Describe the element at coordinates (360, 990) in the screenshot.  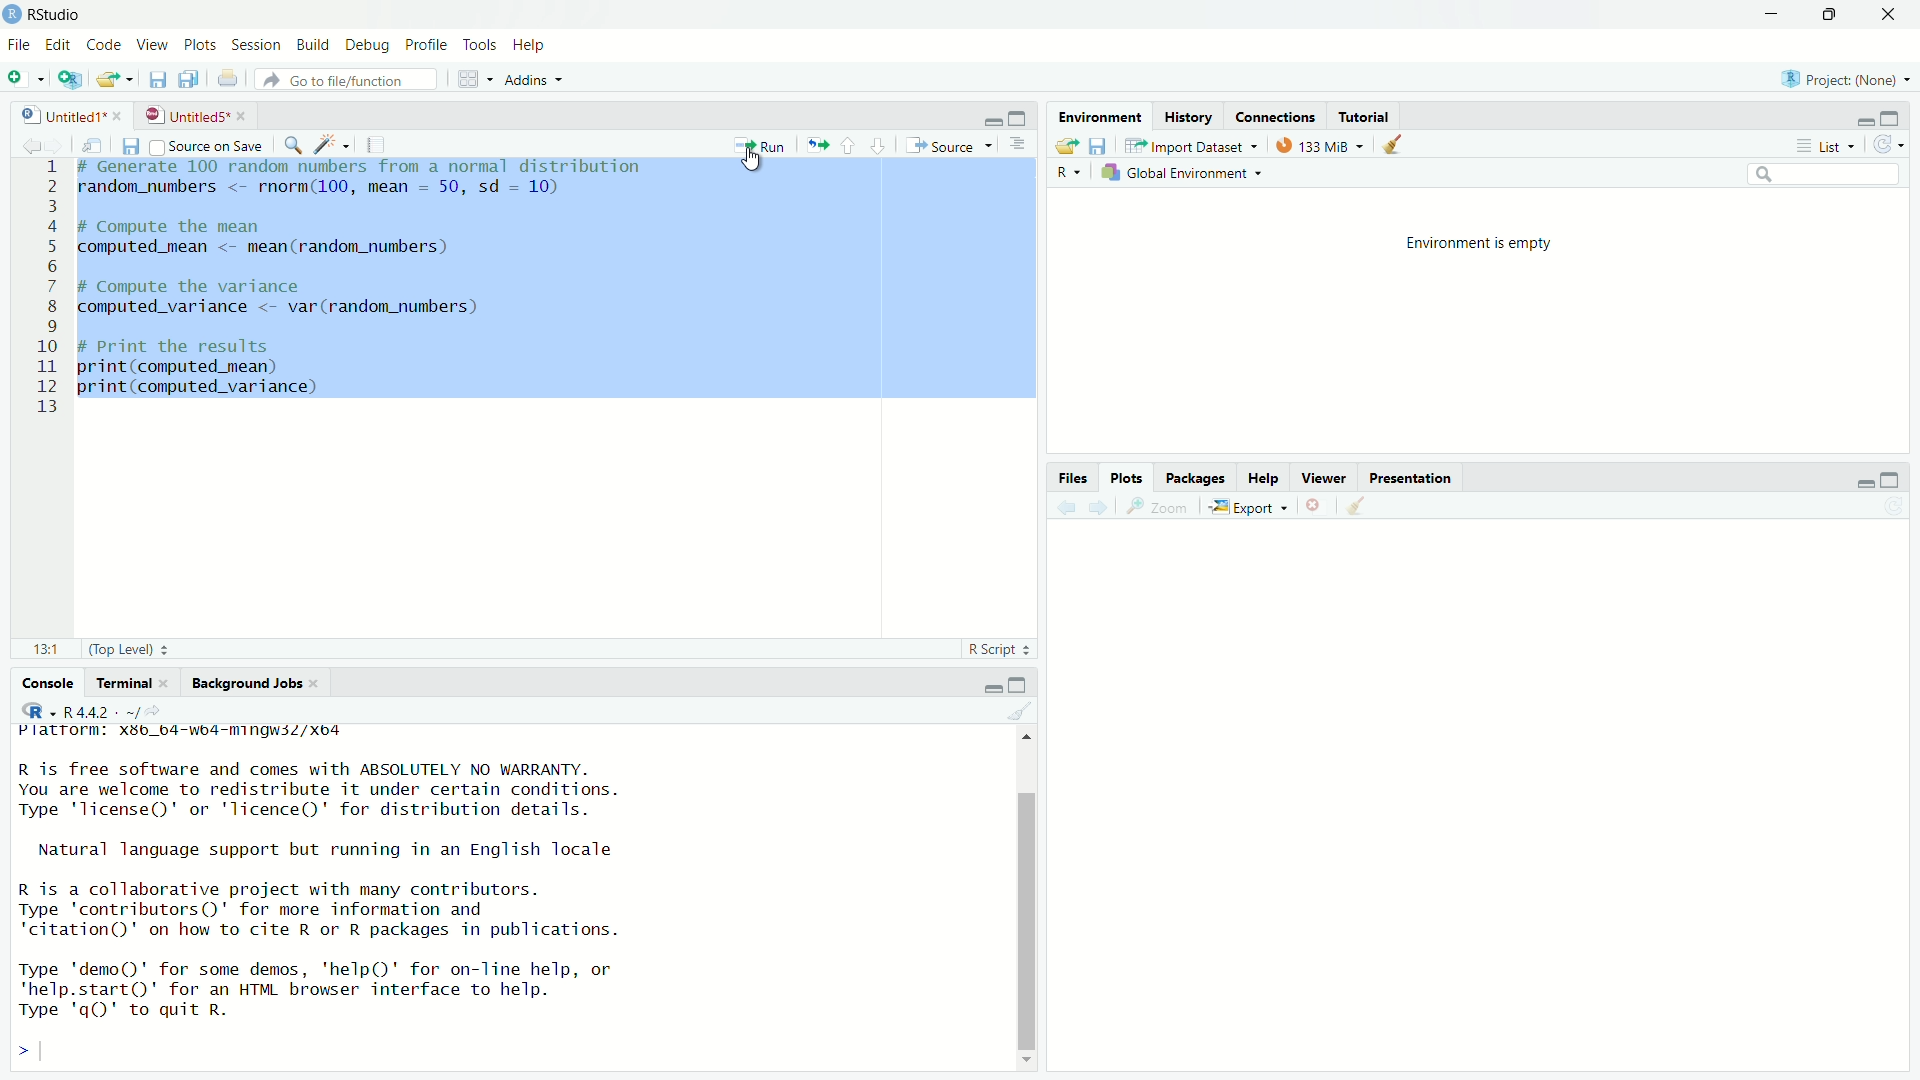
I see `Type 'demo()' for some demos, 'help()' for on-line help, or
*help.start()" for an HTML browser interface to help.
Type 'gQ)' to quit R.` at that location.